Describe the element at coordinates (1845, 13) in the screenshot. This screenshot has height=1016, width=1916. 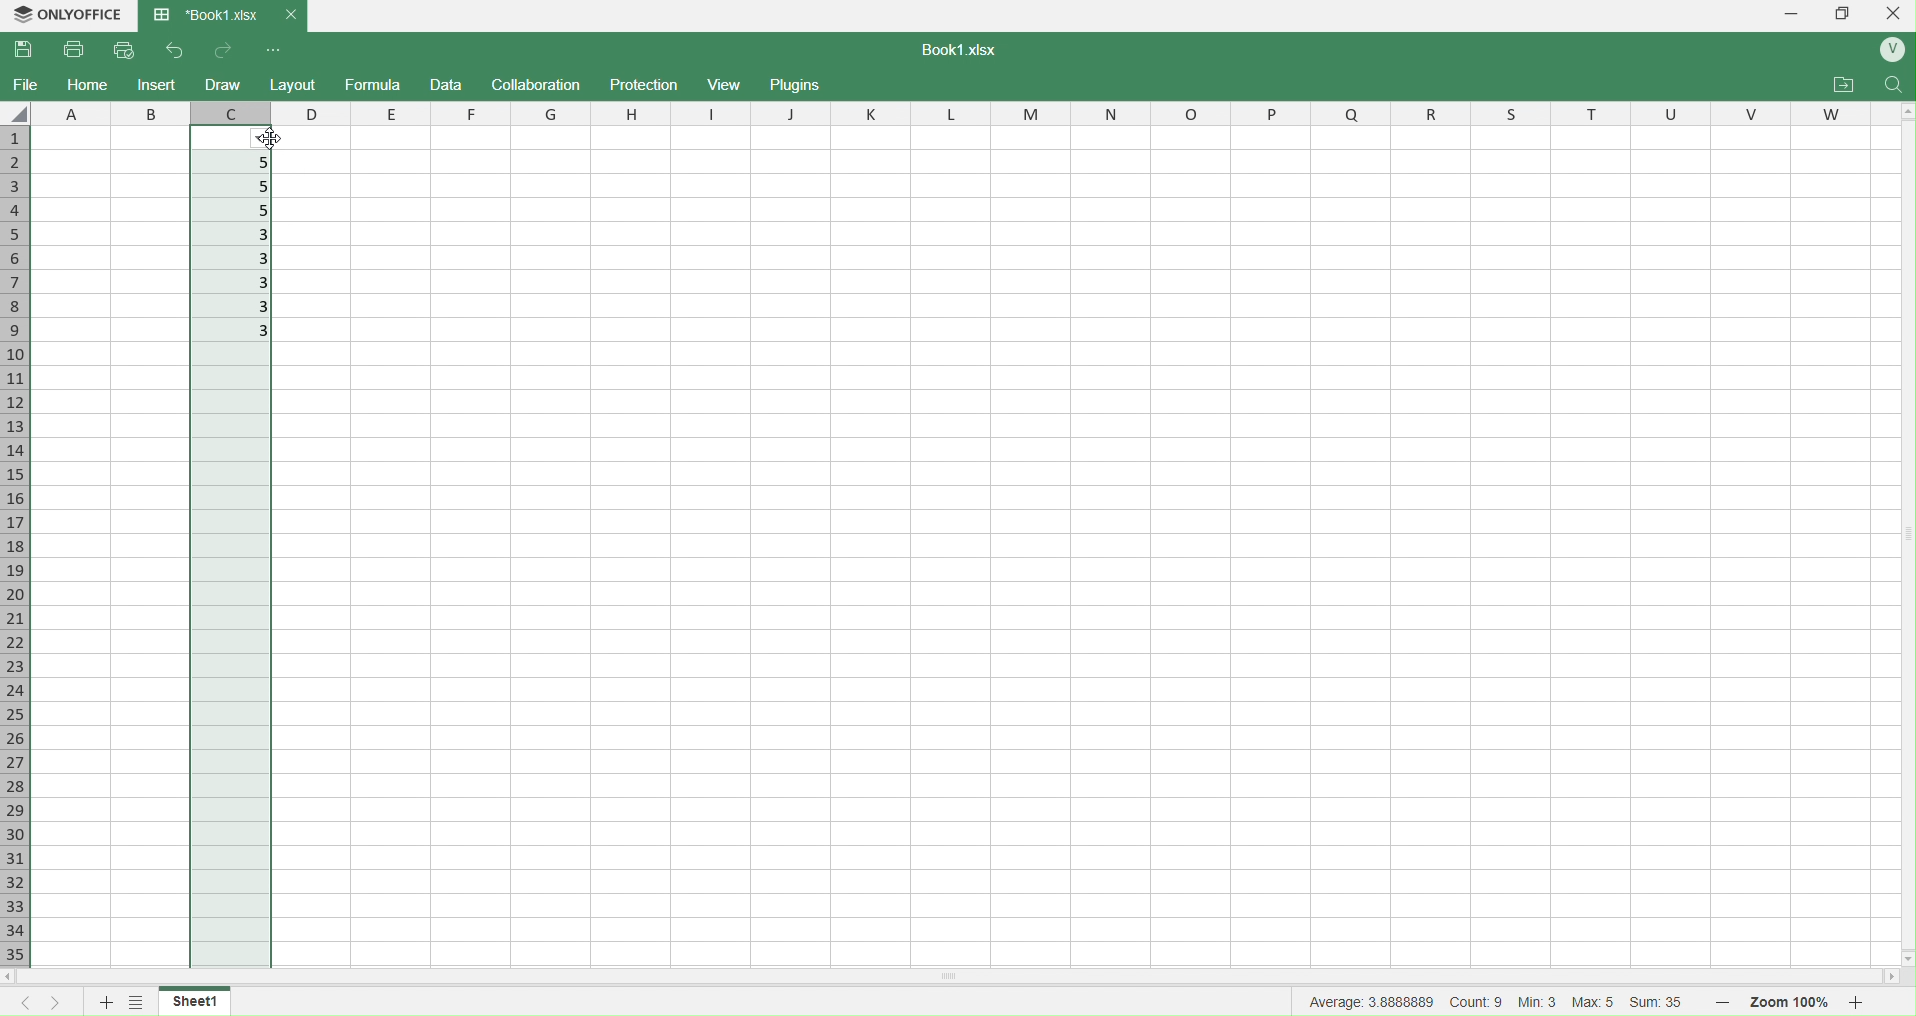
I see `Box` at that location.